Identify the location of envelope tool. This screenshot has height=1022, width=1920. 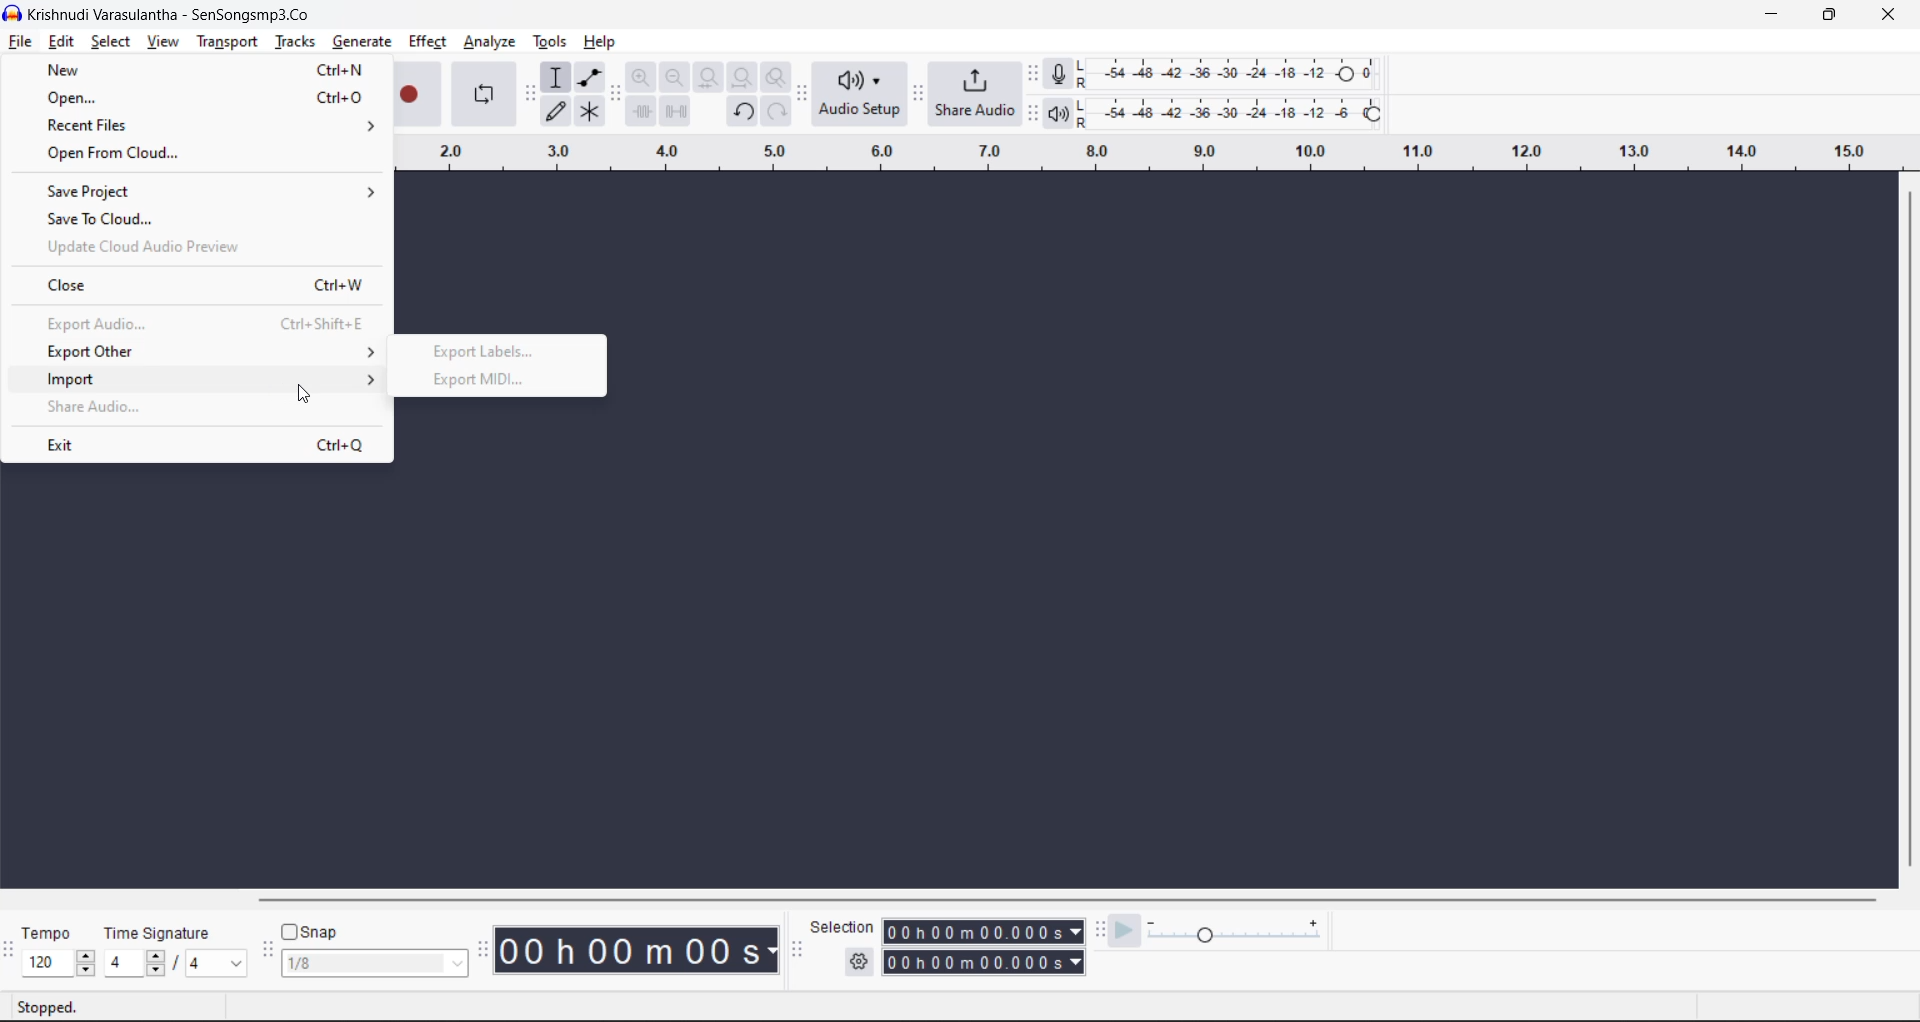
(594, 77).